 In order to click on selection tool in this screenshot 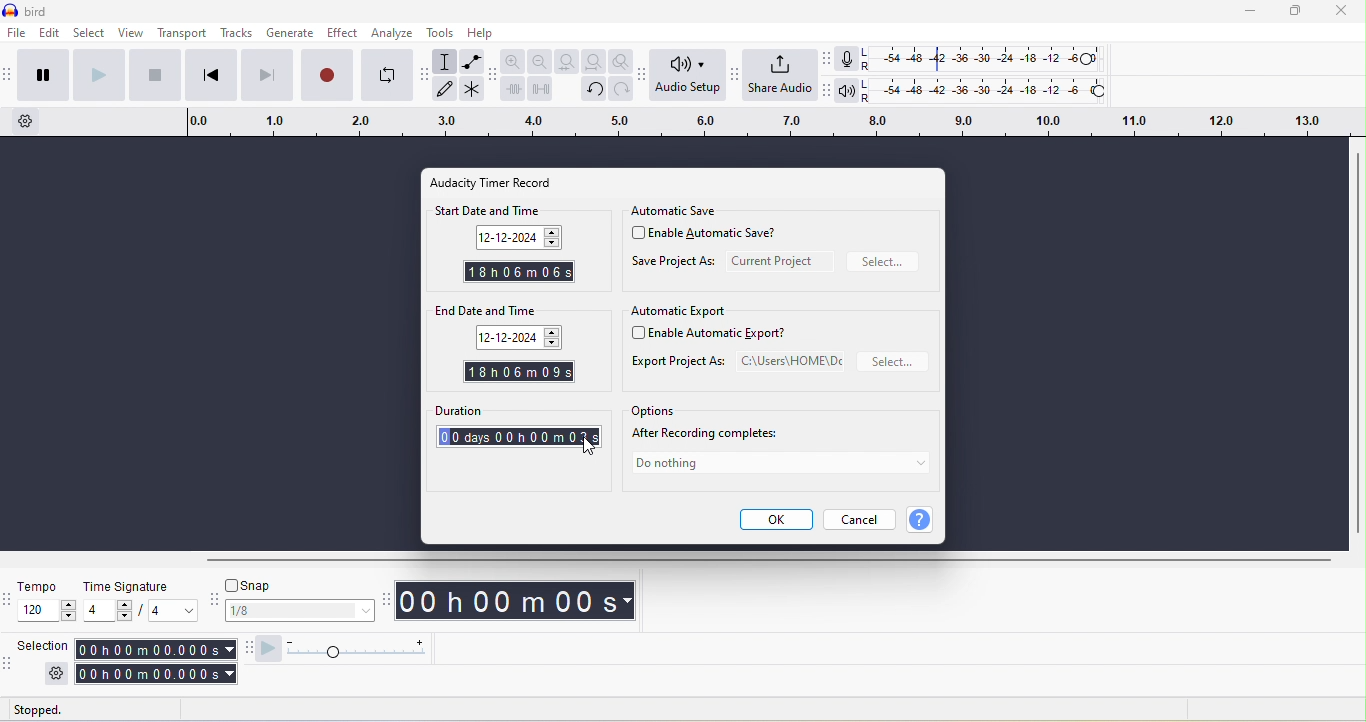, I will do `click(447, 63)`.